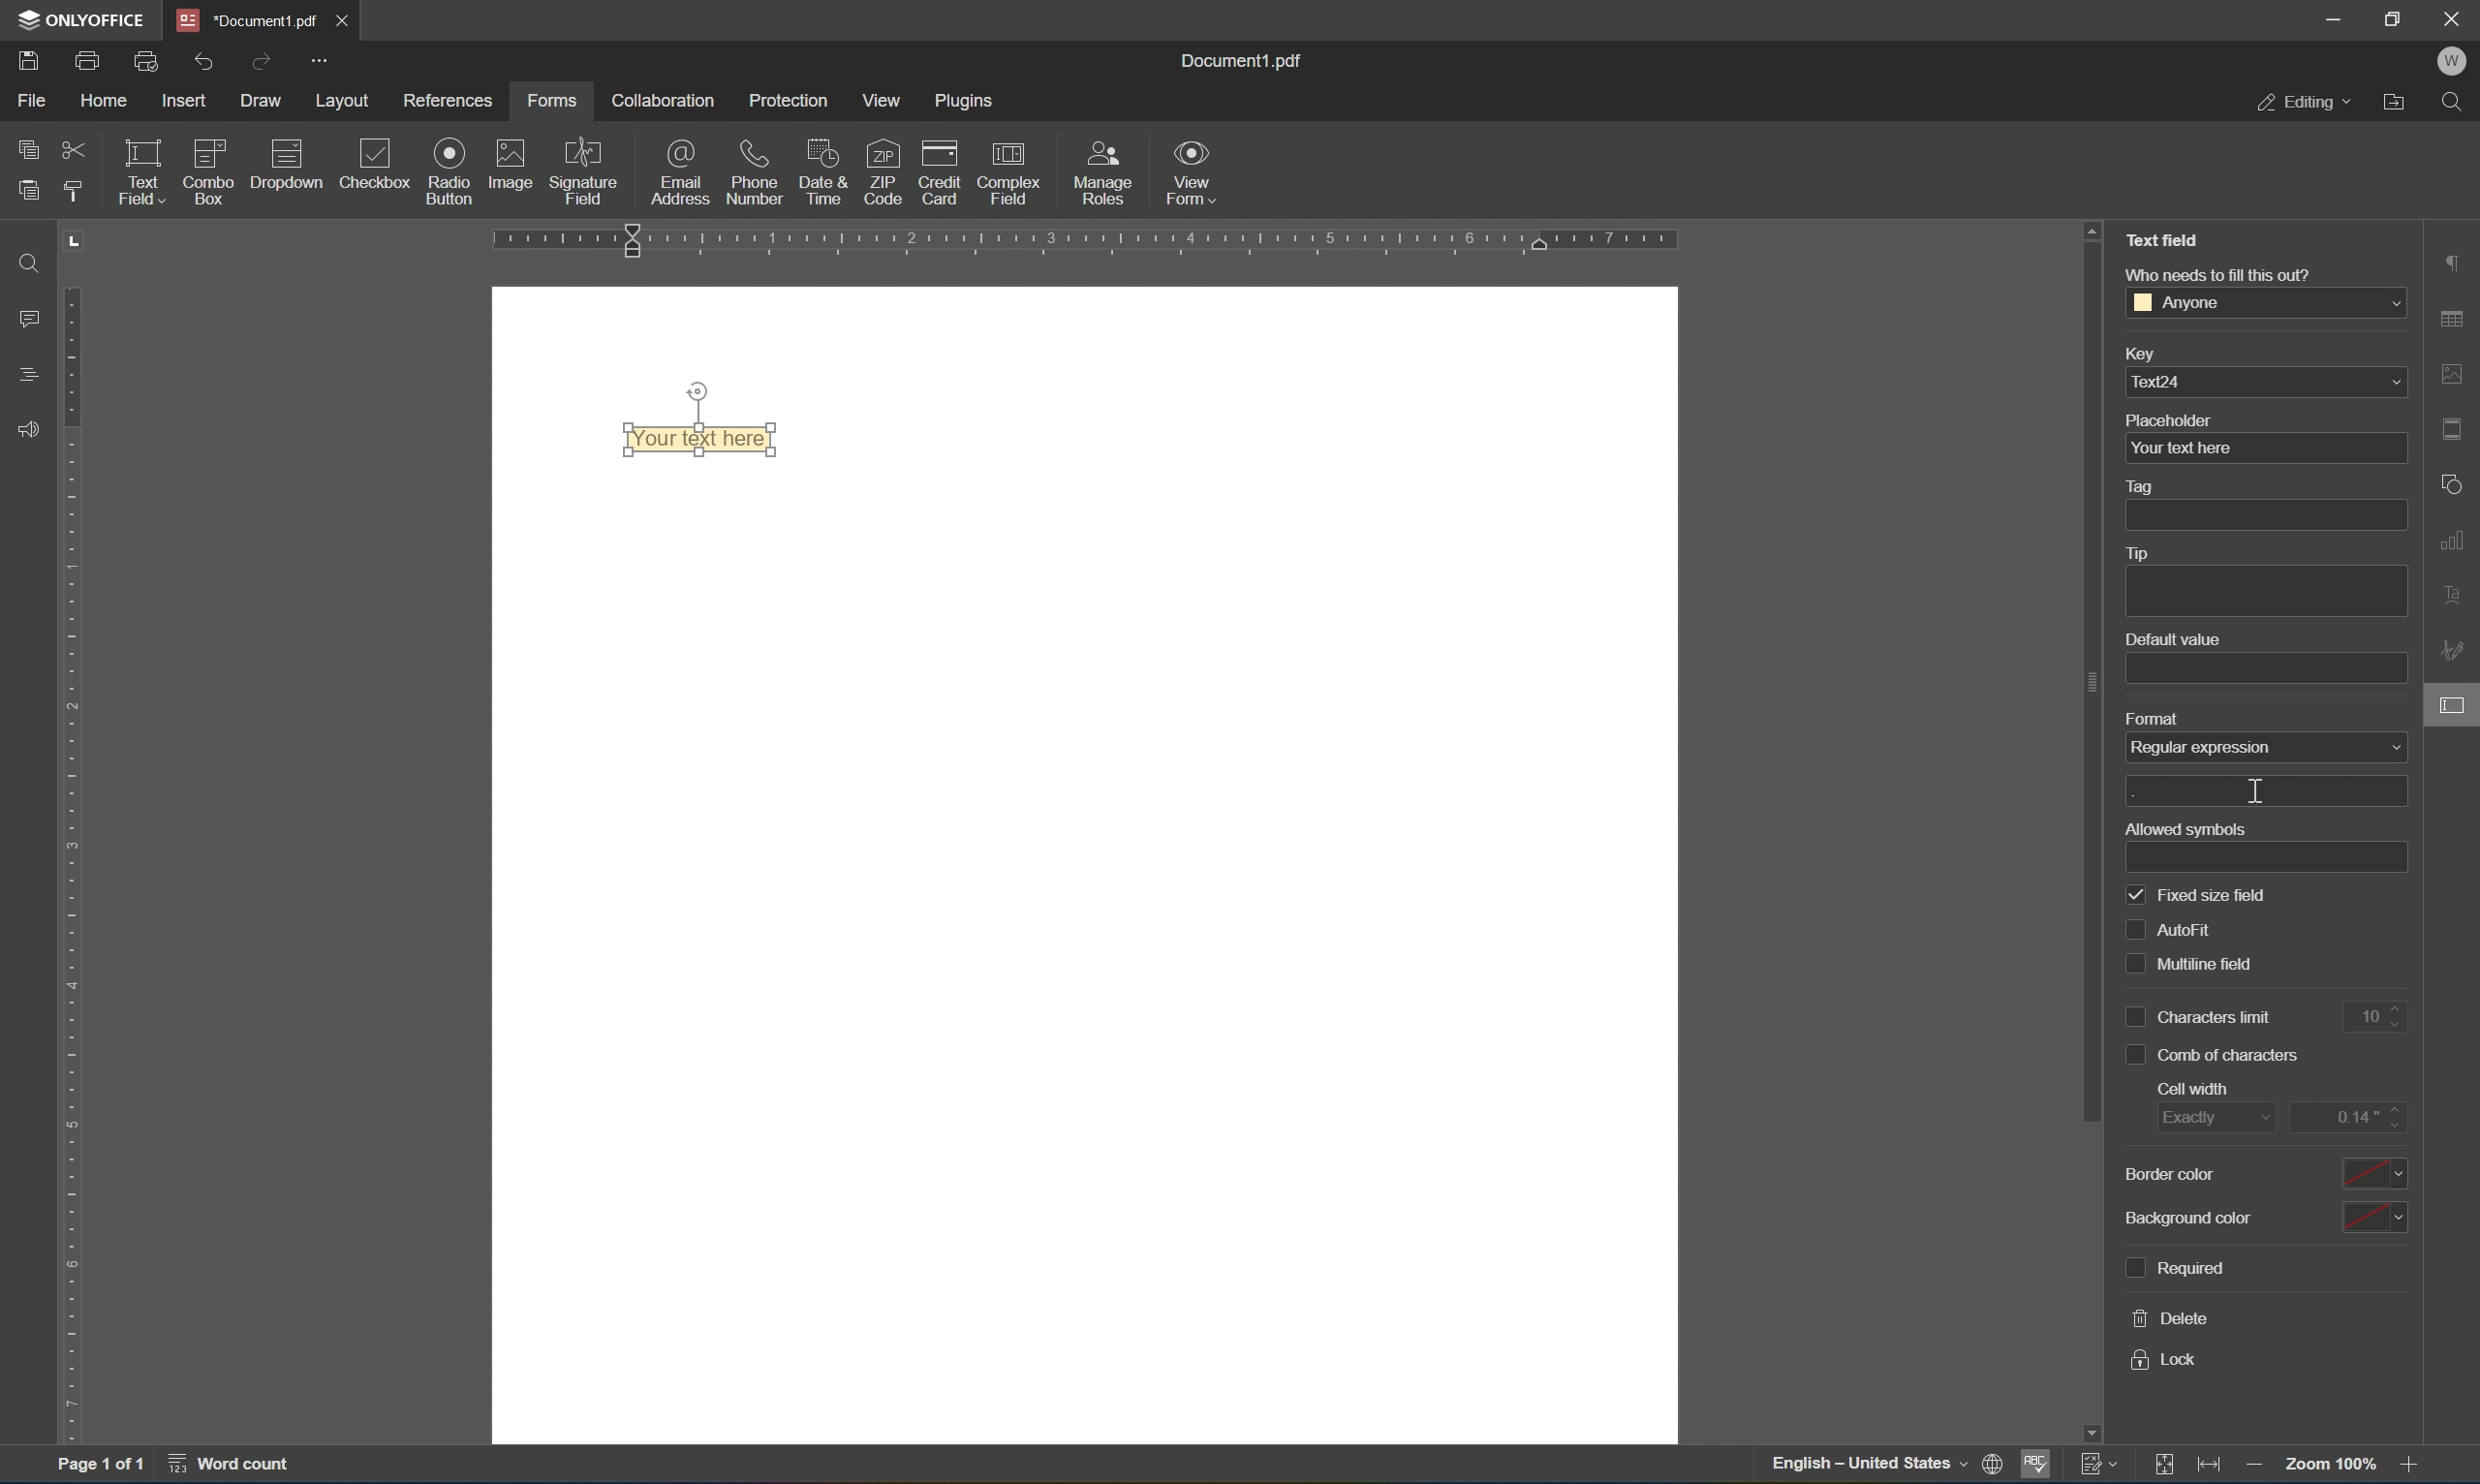 The image size is (2480, 1484). Describe the element at coordinates (2214, 1056) in the screenshot. I see `comb of characters` at that location.